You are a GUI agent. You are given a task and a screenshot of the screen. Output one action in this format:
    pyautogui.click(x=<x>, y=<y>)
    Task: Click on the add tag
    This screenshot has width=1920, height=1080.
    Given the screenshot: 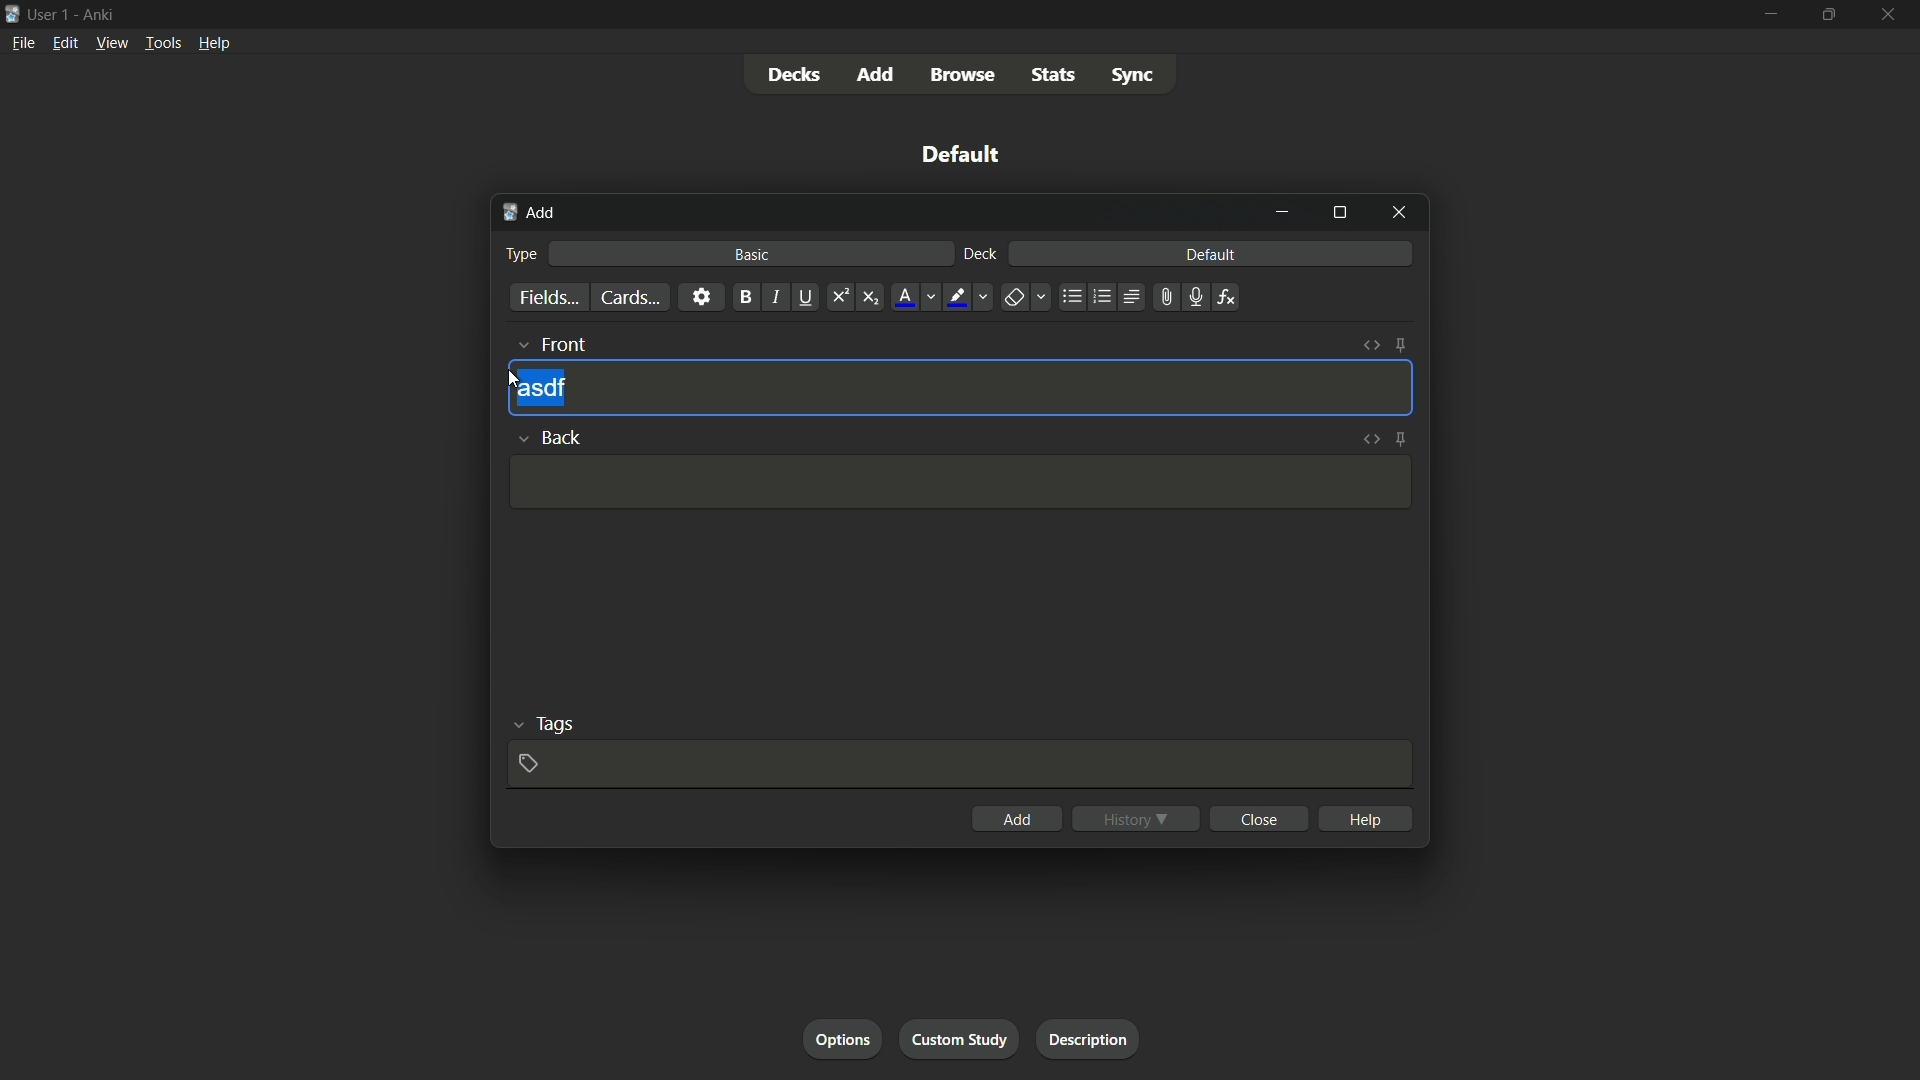 What is the action you would take?
    pyautogui.click(x=527, y=762)
    